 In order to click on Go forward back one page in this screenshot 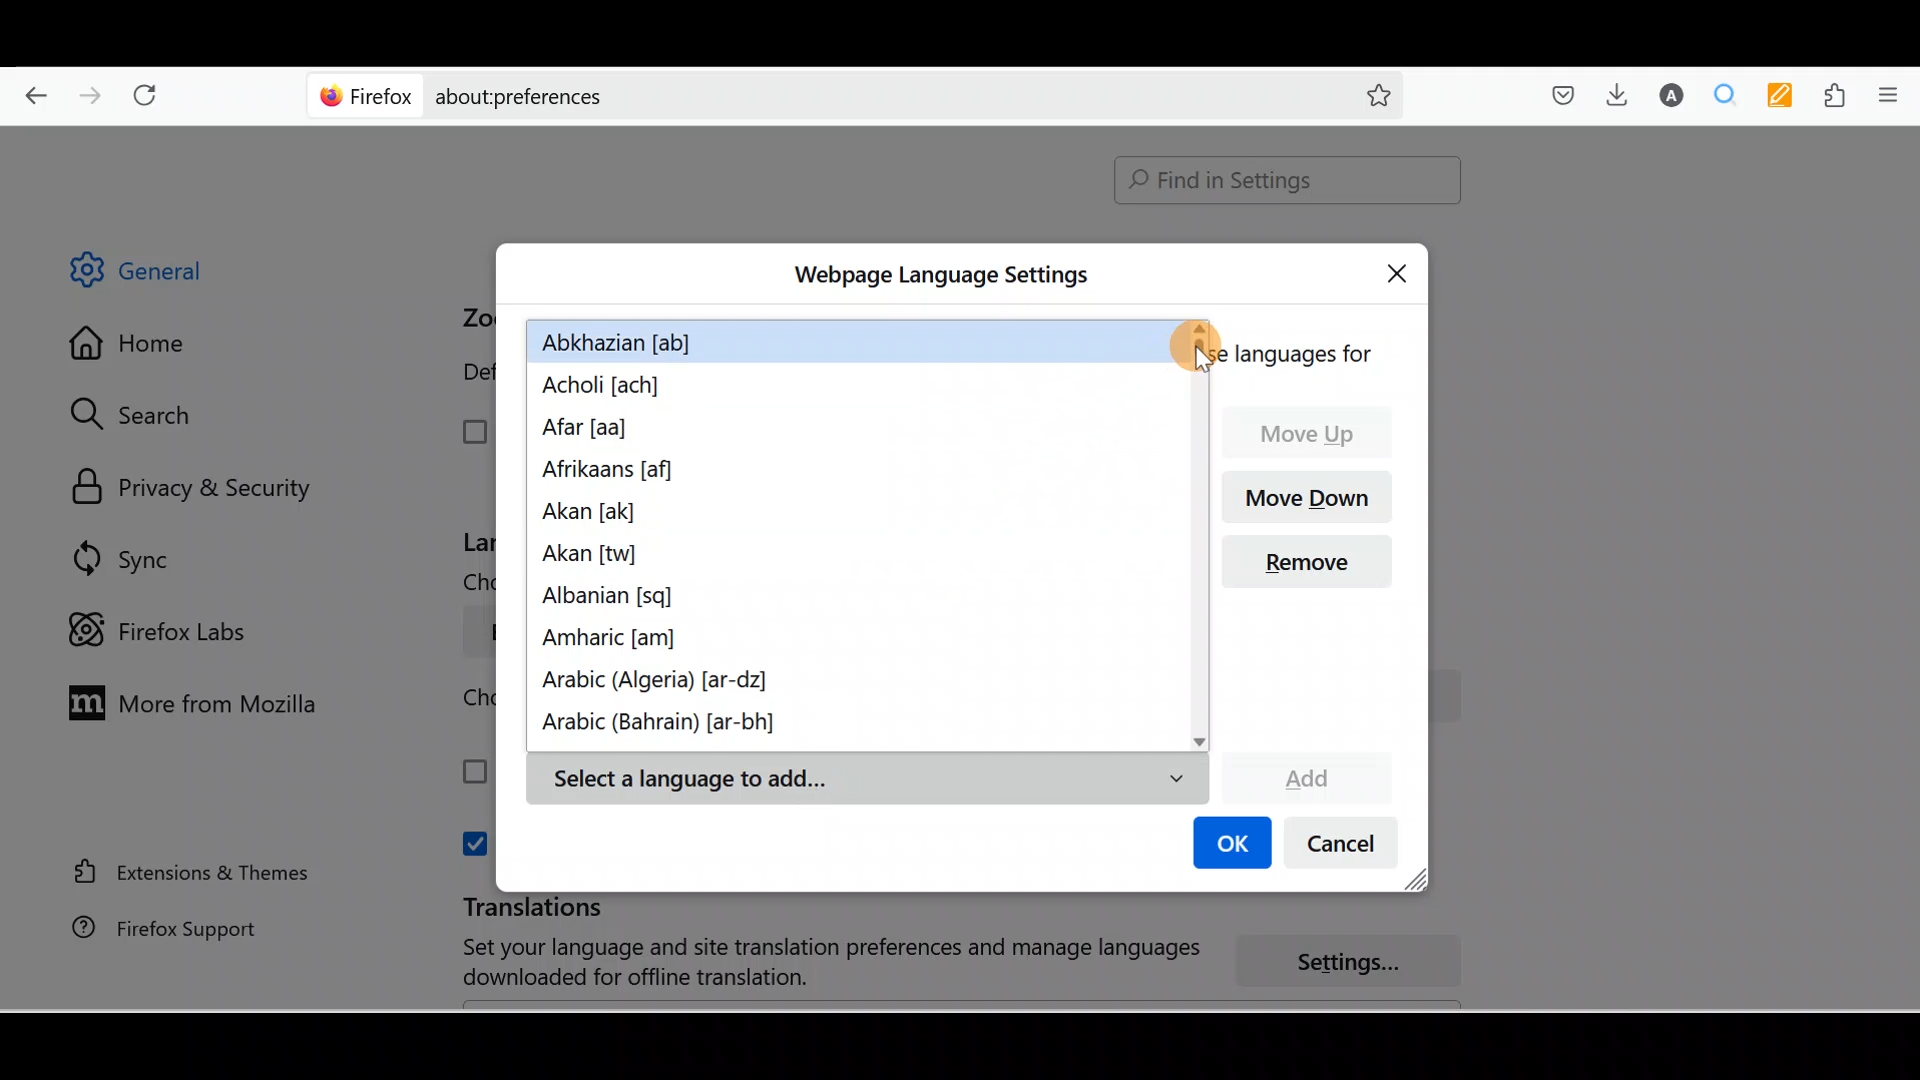, I will do `click(93, 94)`.